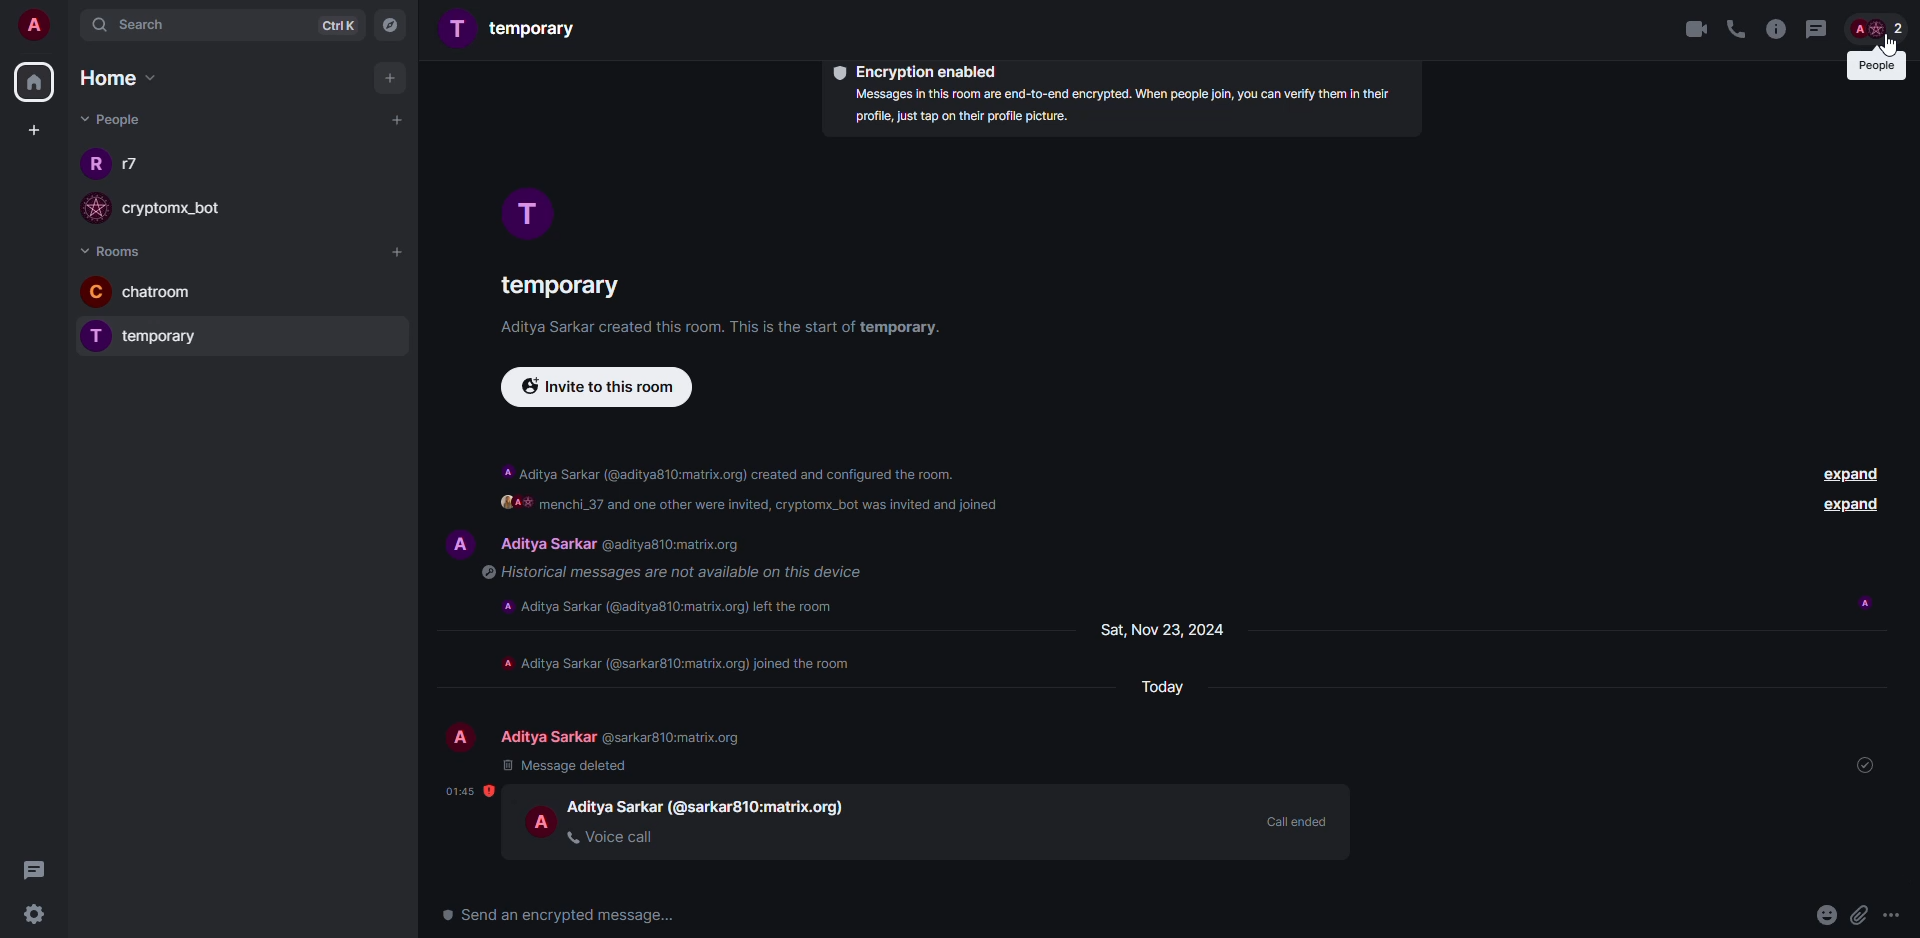 The image size is (1920, 938). Describe the element at coordinates (1863, 604) in the screenshot. I see `seen` at that location.